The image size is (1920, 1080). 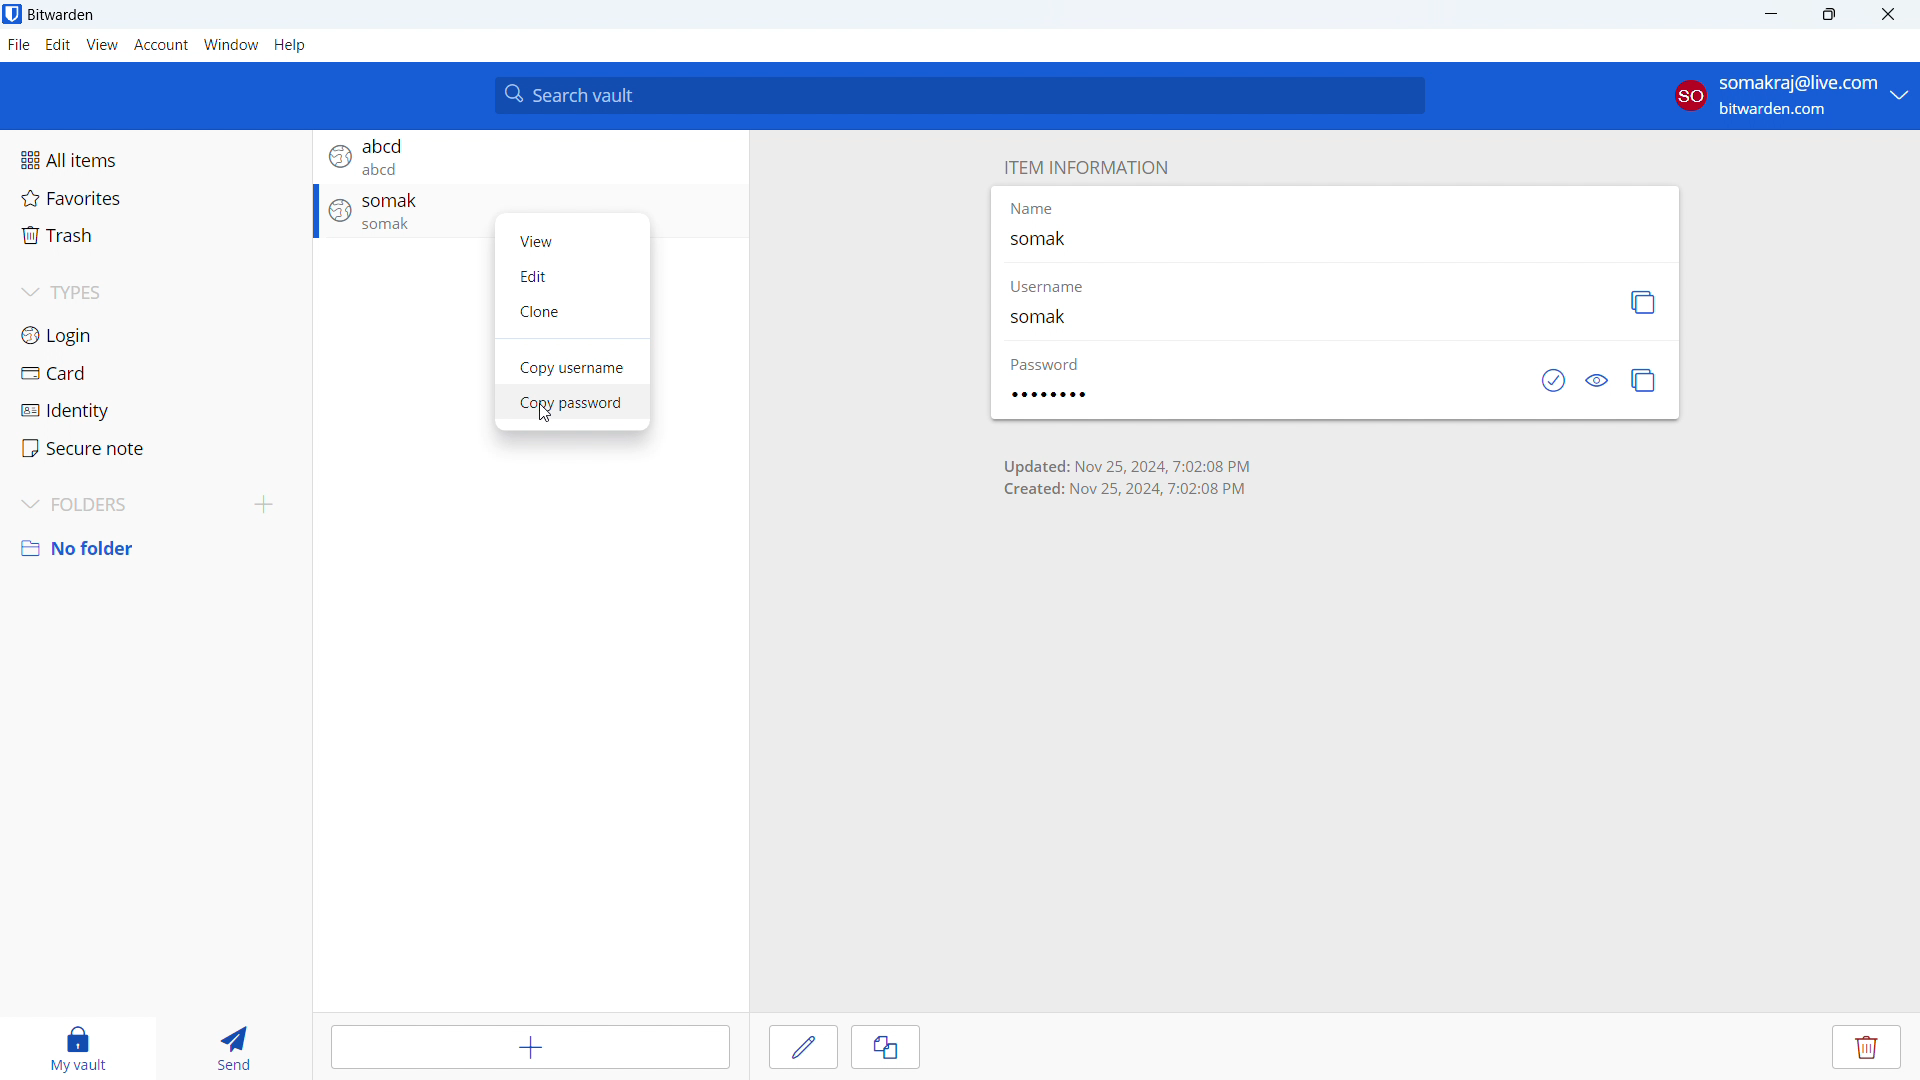 I want to click on cursor, so click(x=542, y=416).